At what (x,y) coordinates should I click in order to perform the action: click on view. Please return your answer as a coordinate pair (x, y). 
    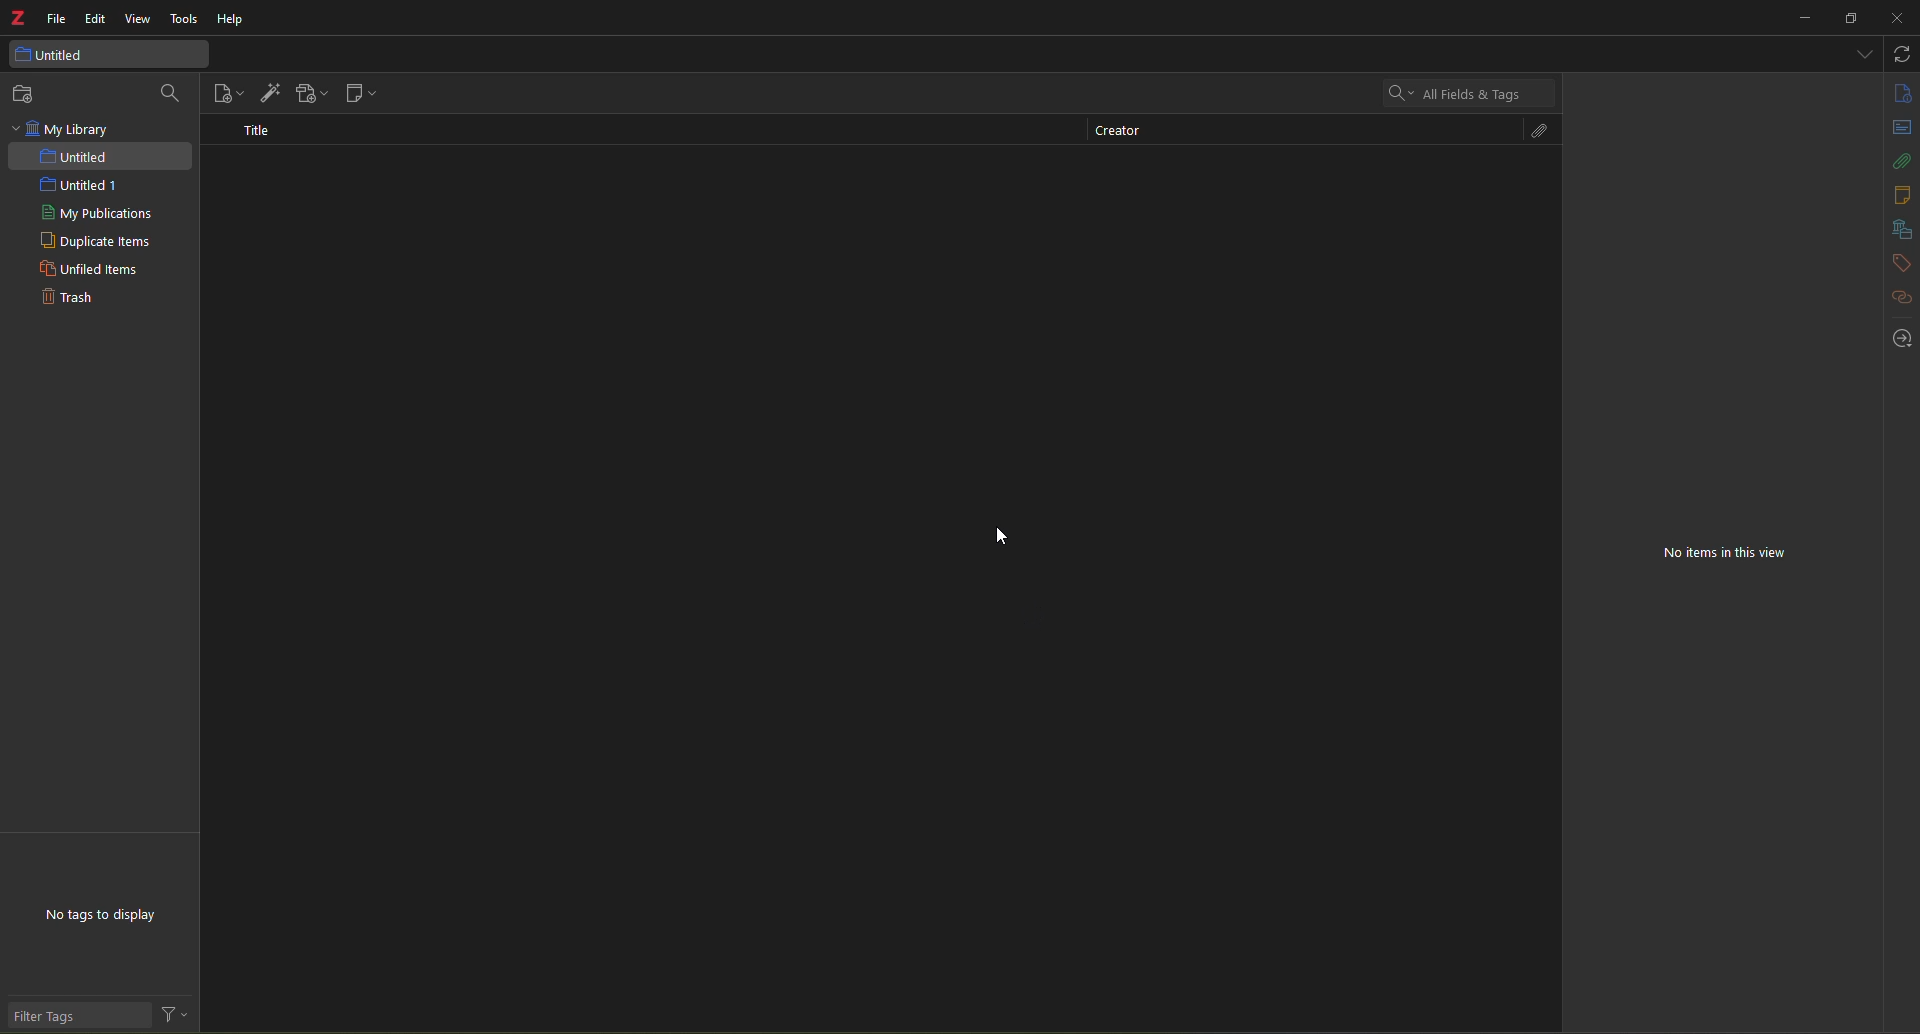
    Looking at the image, I should click on (139, 20).